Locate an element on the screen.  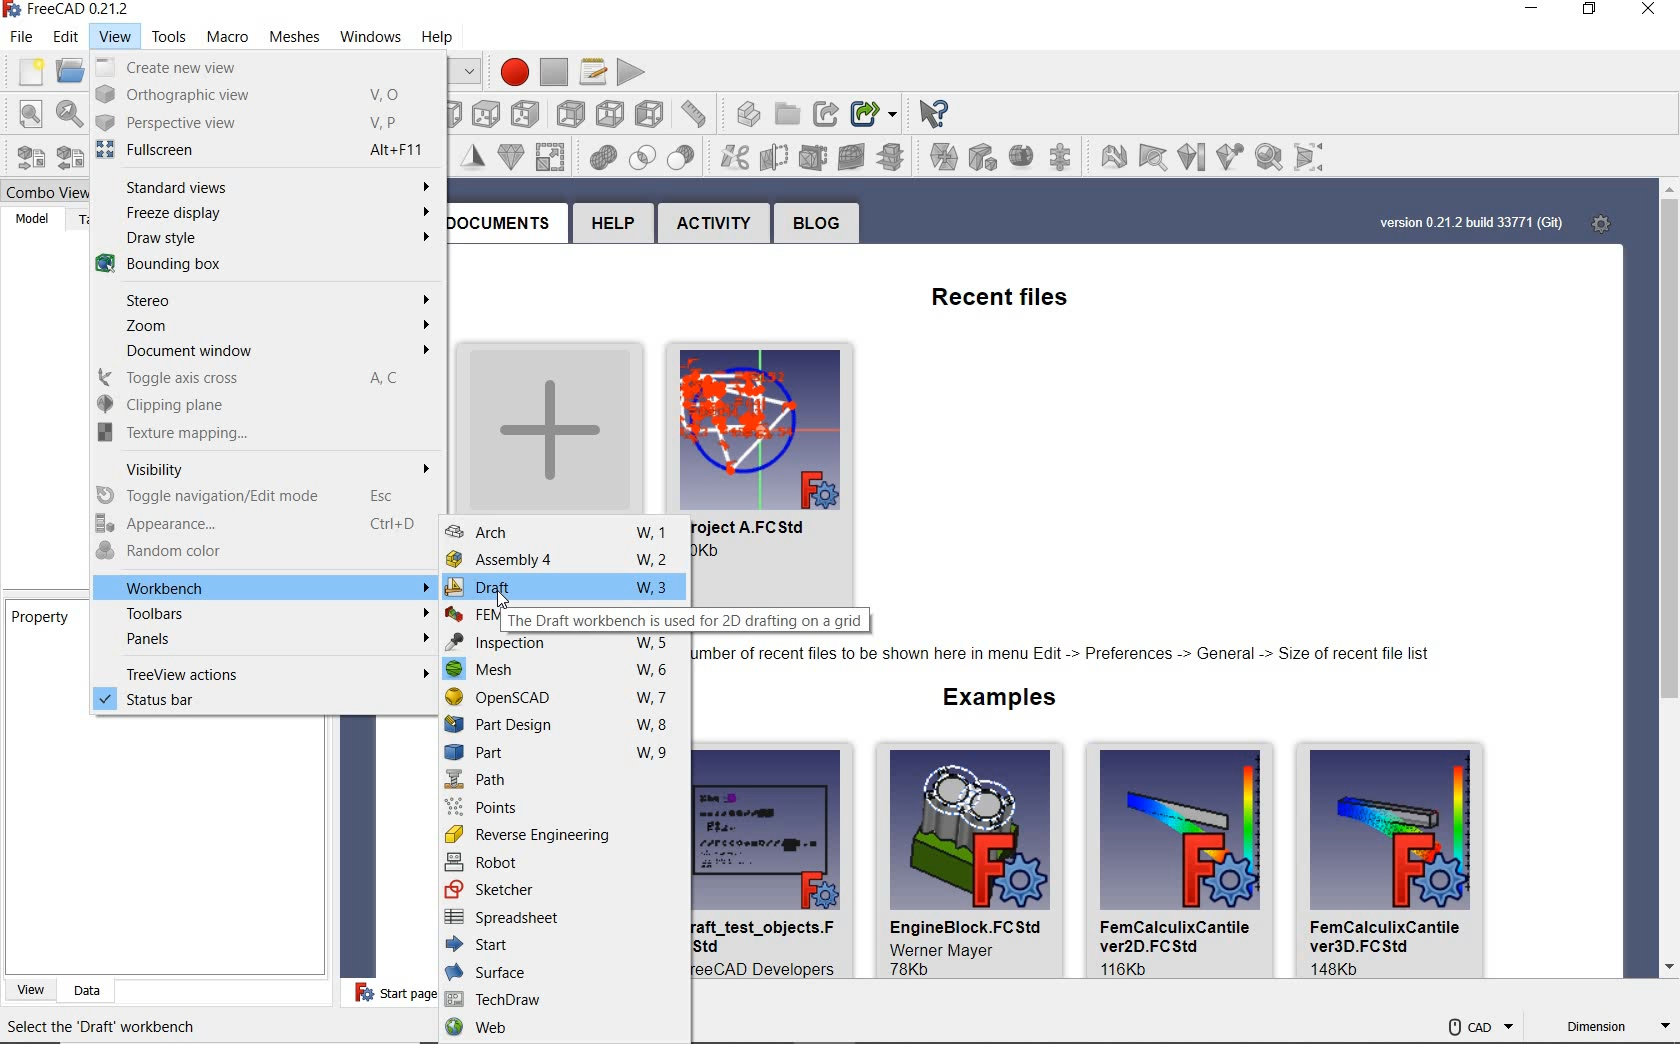
surface is located at coordinates (561, 972).